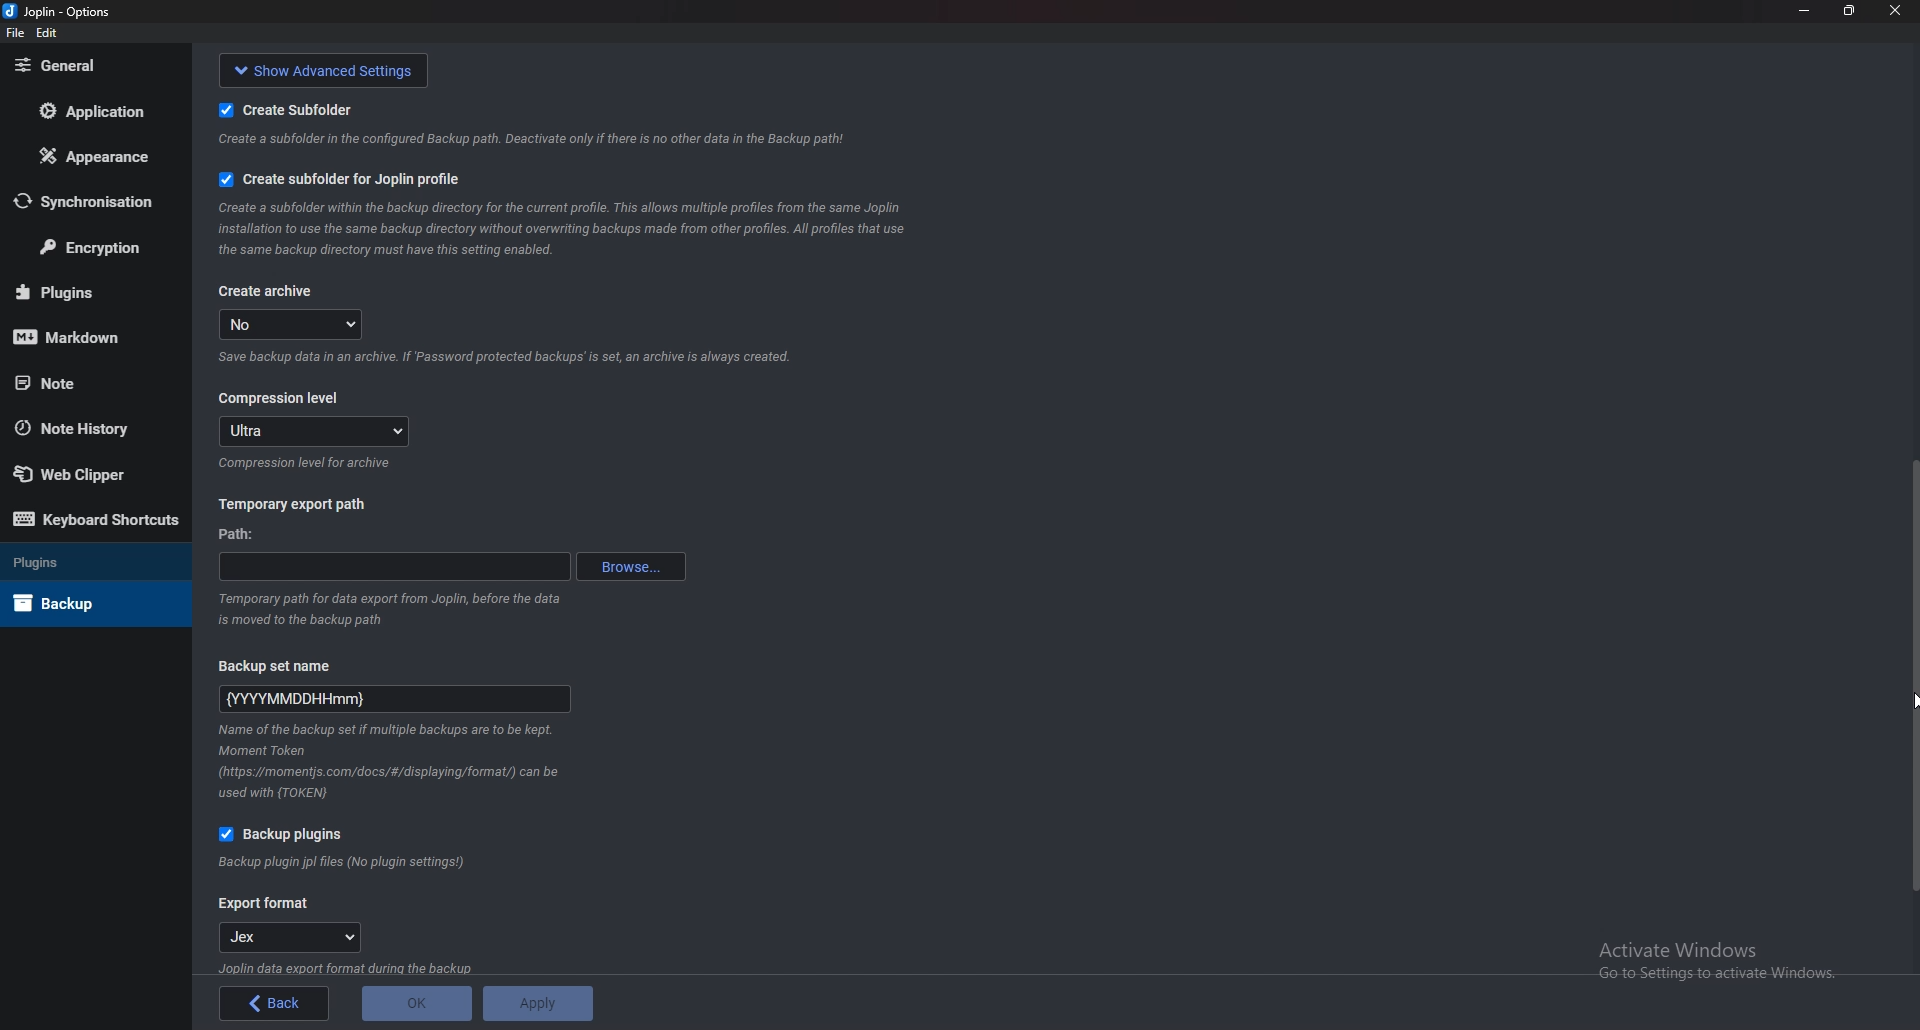  Describe the element at coordinates (393, 700) in the screenshot. I see `Backup set name` at that location.